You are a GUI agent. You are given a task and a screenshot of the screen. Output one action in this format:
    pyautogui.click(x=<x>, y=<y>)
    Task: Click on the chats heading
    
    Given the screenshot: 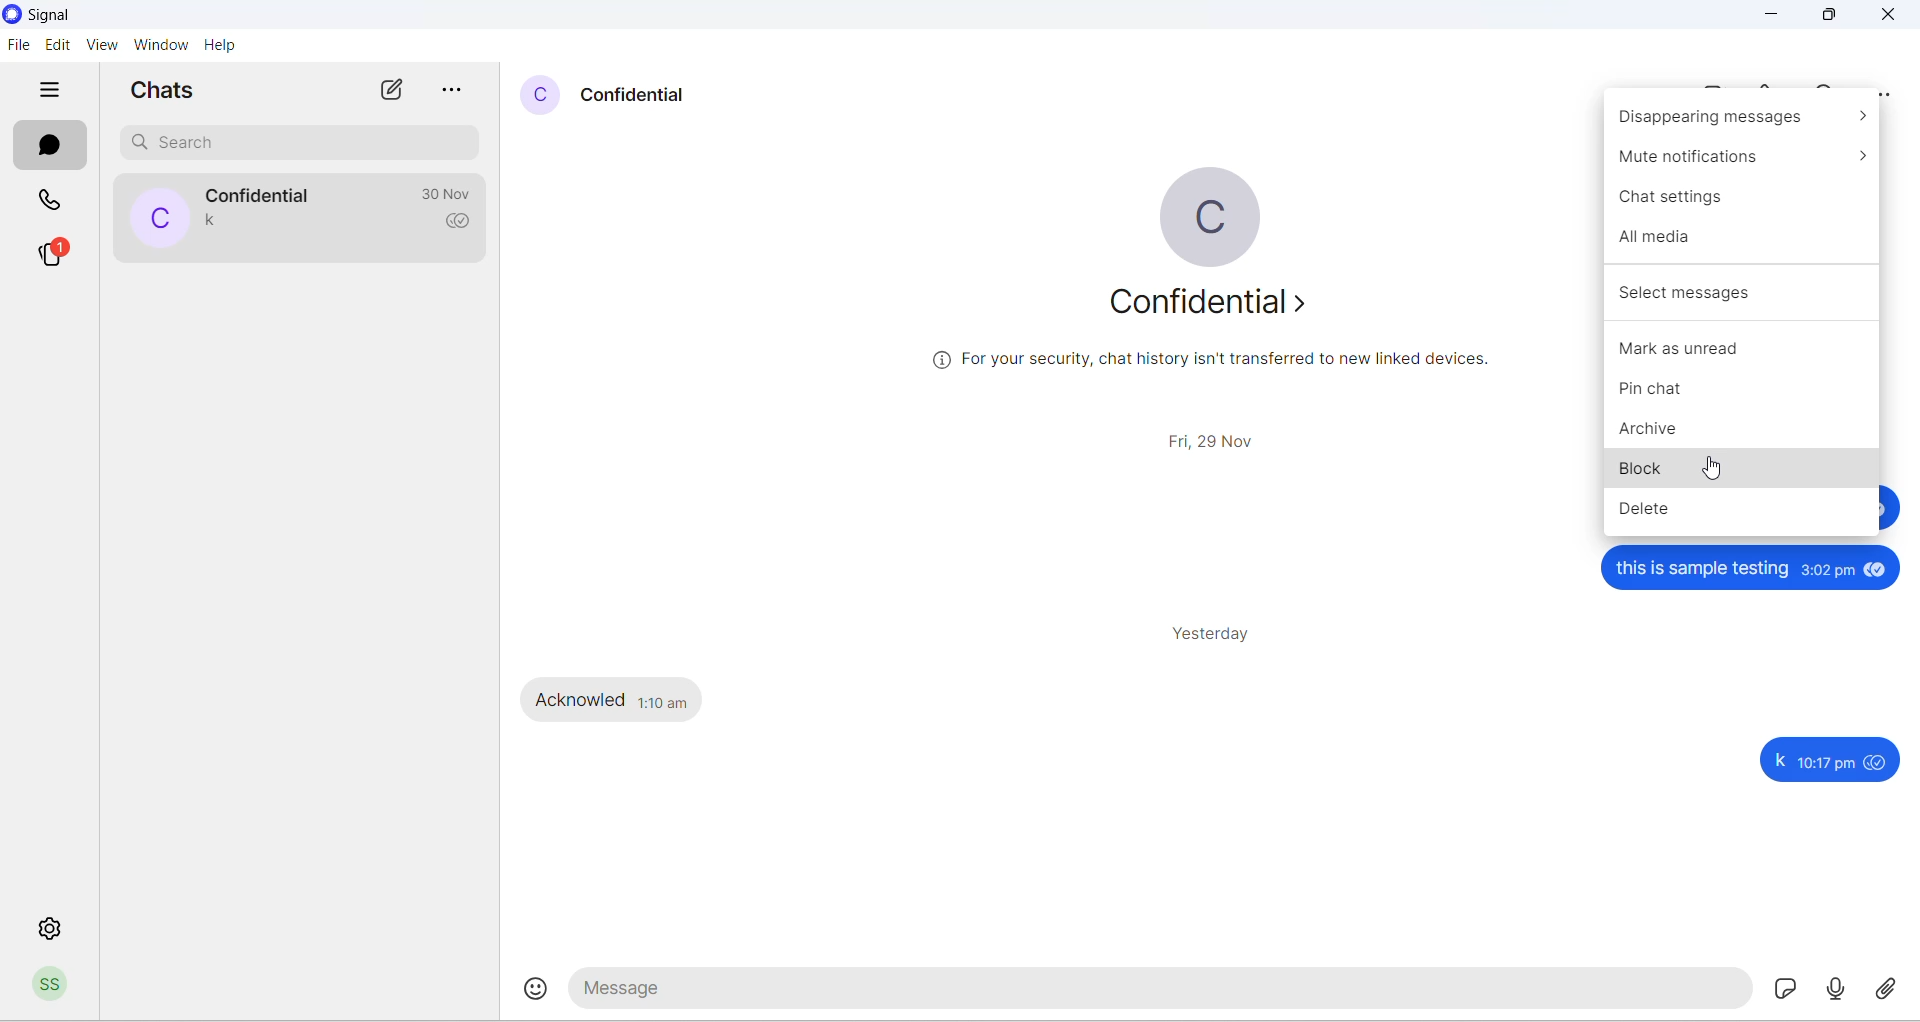 What is the action you would take?
    pyautogui.click(x=164, y=88)
    